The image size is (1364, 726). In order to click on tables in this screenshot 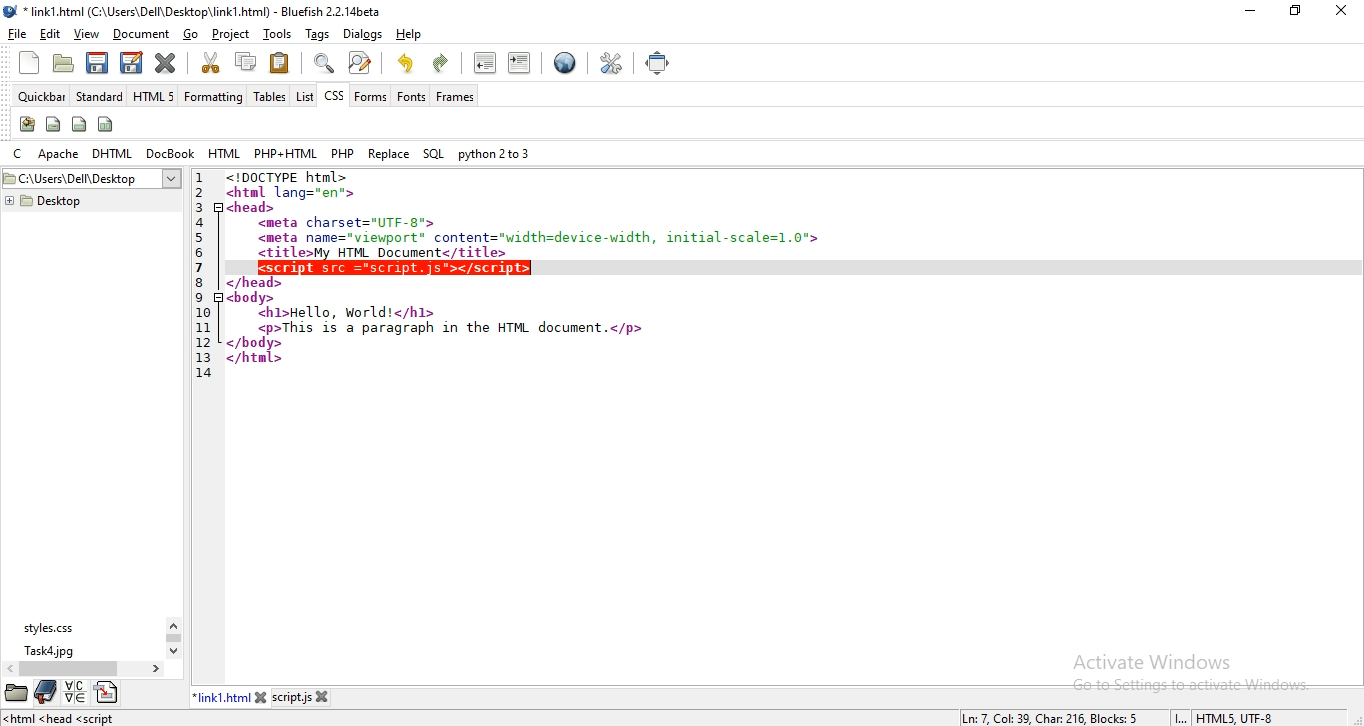, I will do `click(270, 95)`.